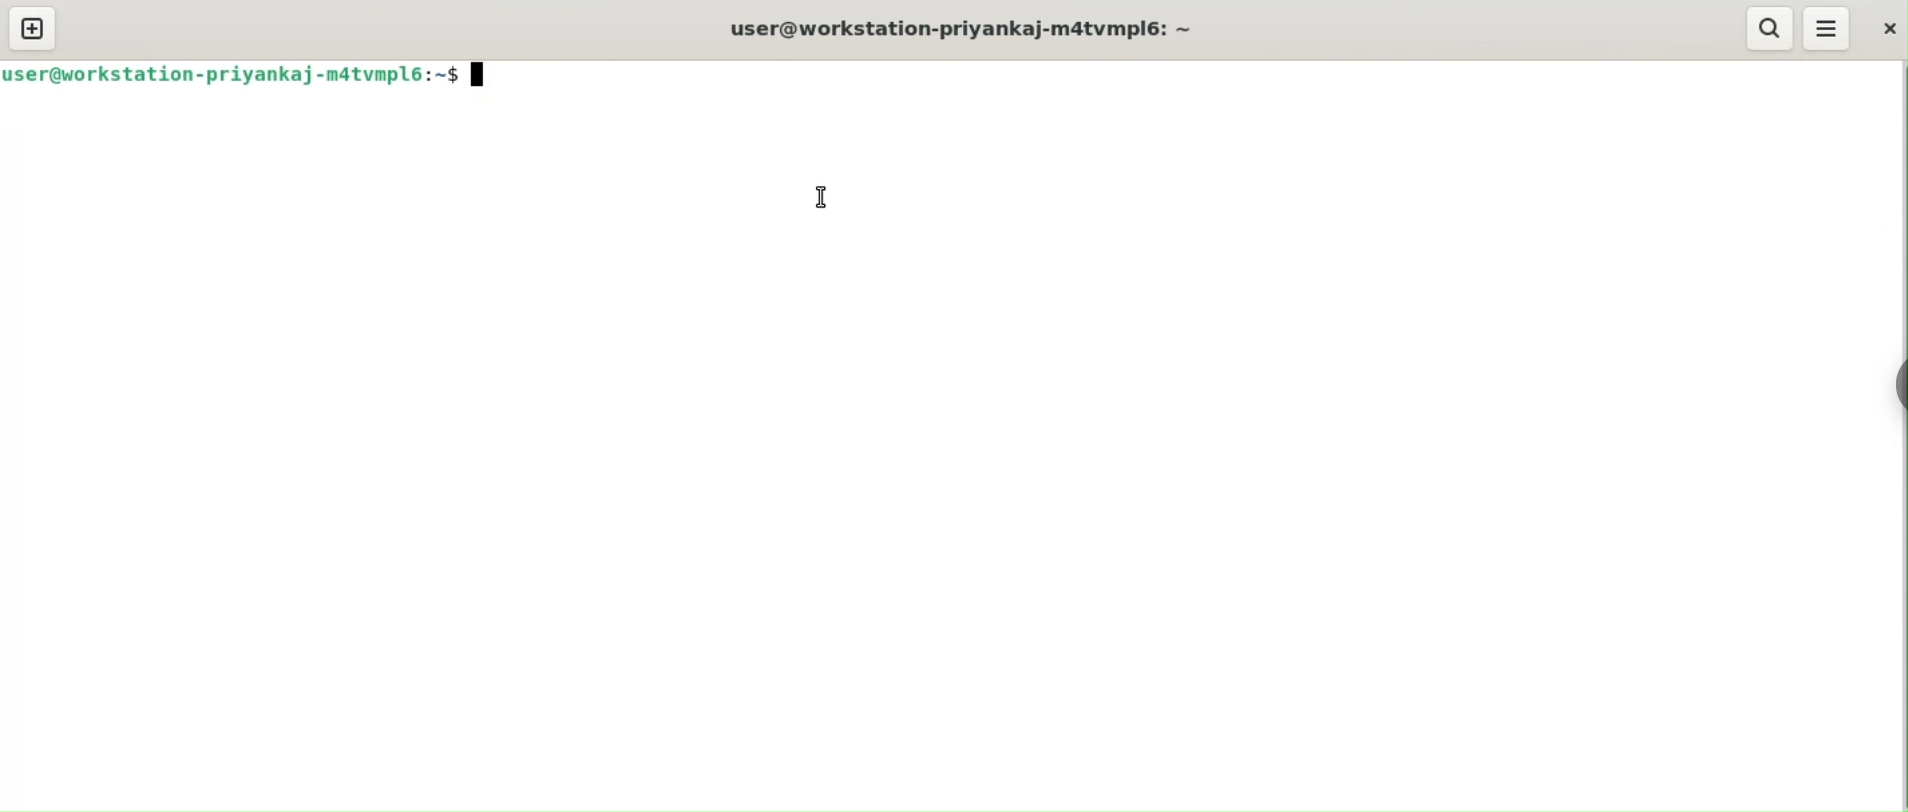  What do you see at coordinates (1769, 28) in the screenshot?
I see `search` at bounding box center [1769, 28].